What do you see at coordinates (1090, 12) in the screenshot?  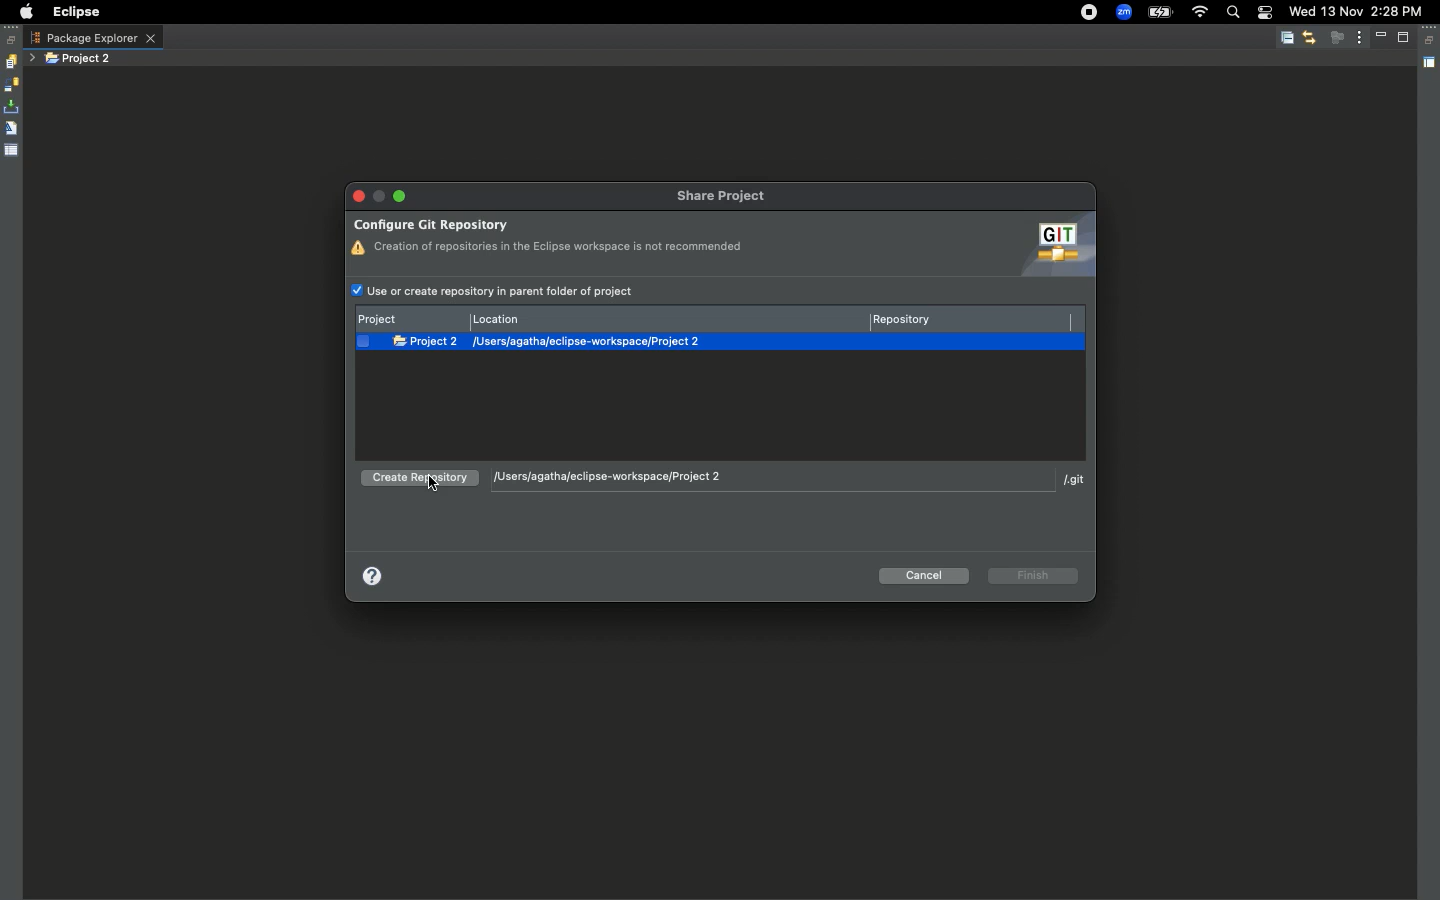 I see `Recording` at bounding box center [1090, 12].